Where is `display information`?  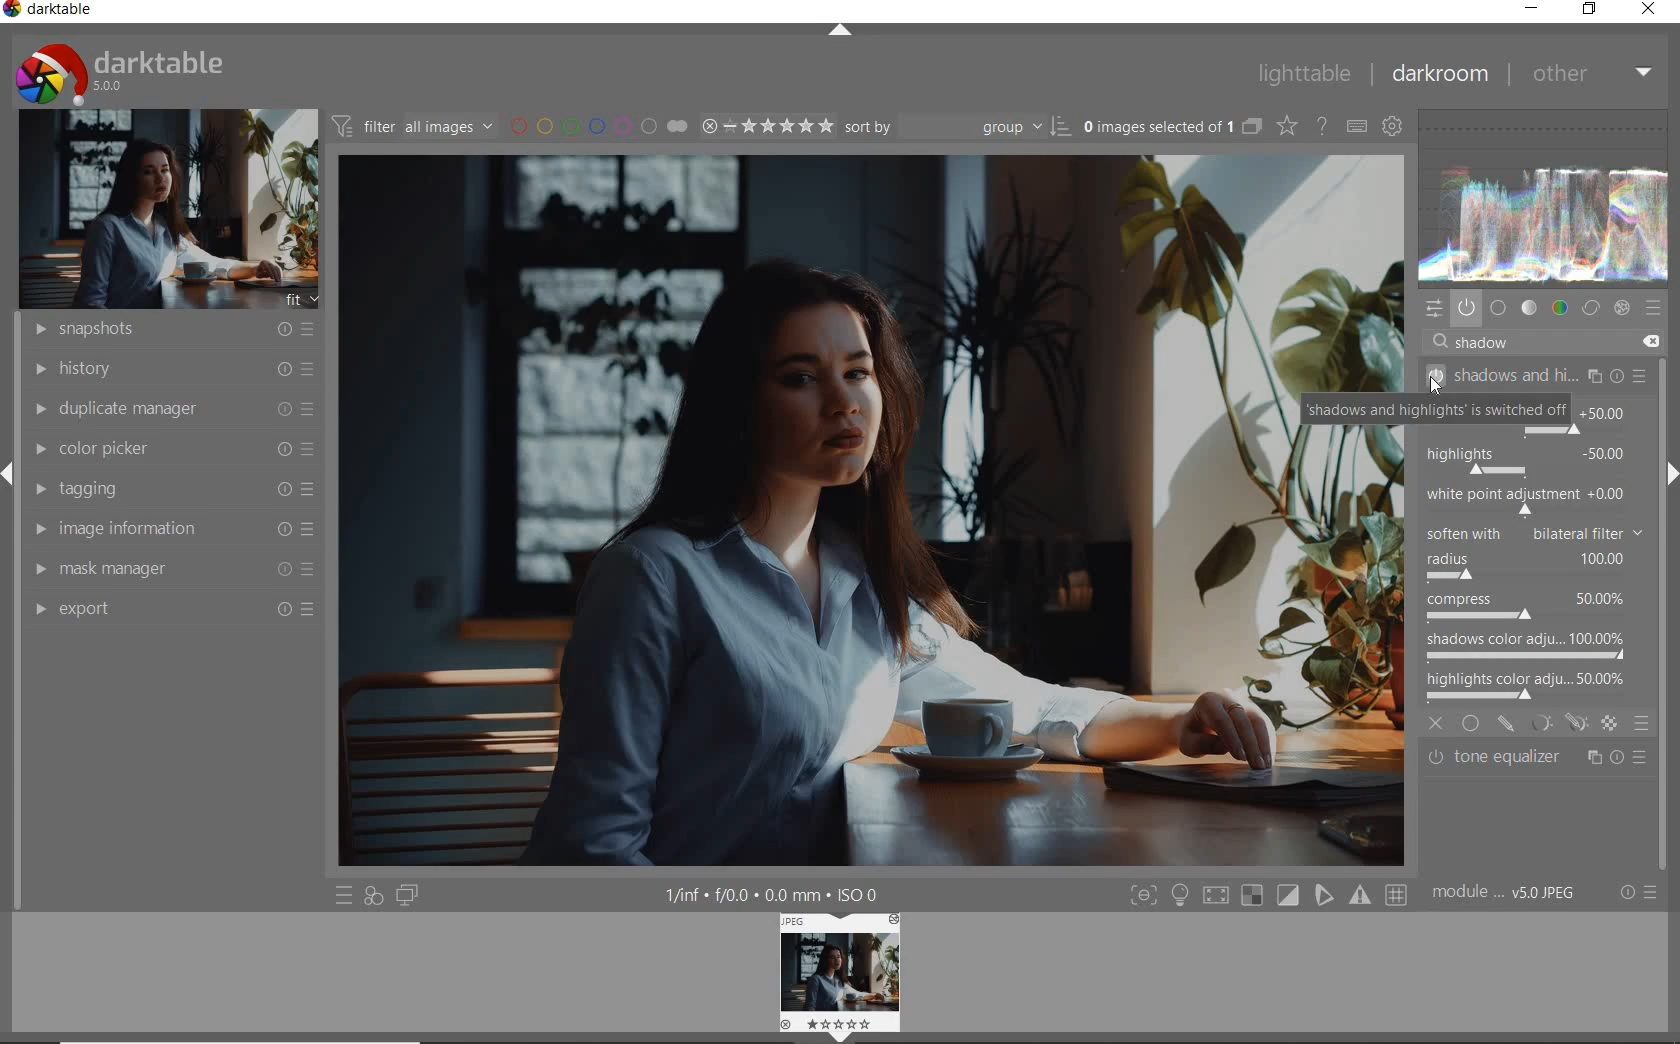
display information is located at coordinates (774, 893).